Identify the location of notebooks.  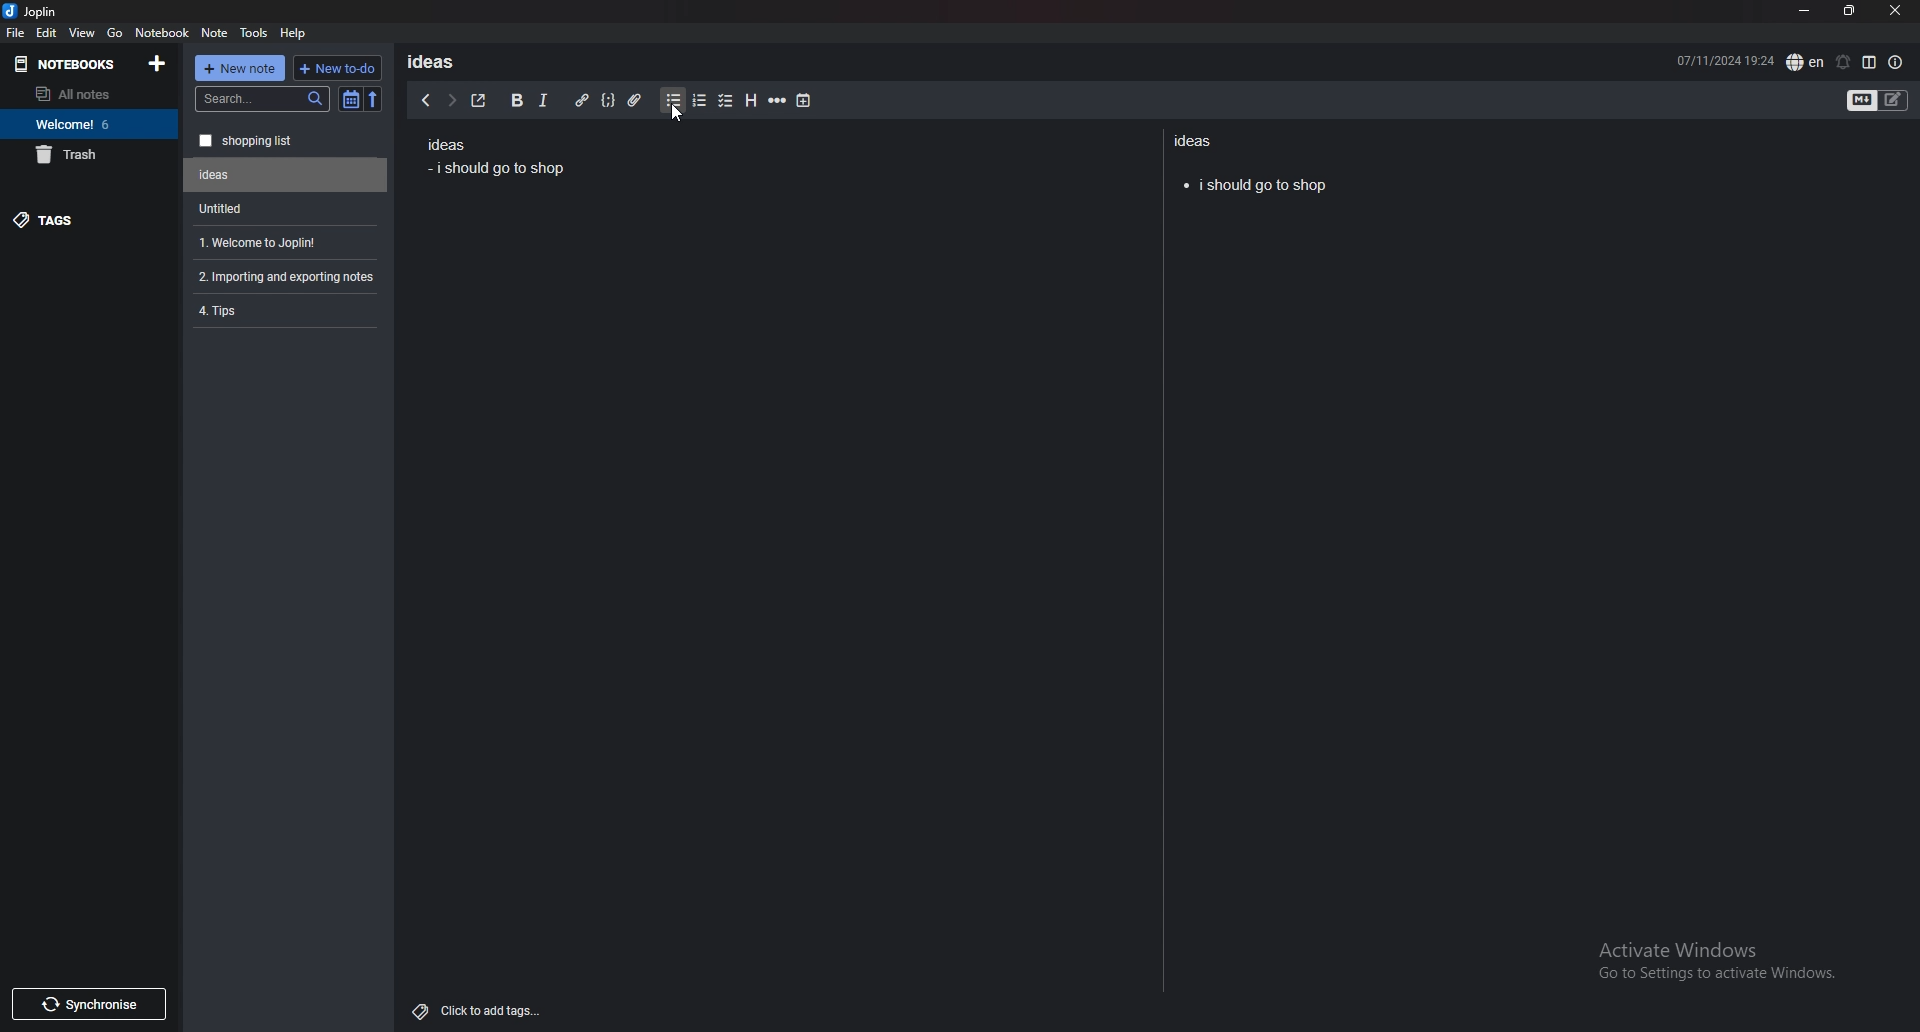
(71, 63).